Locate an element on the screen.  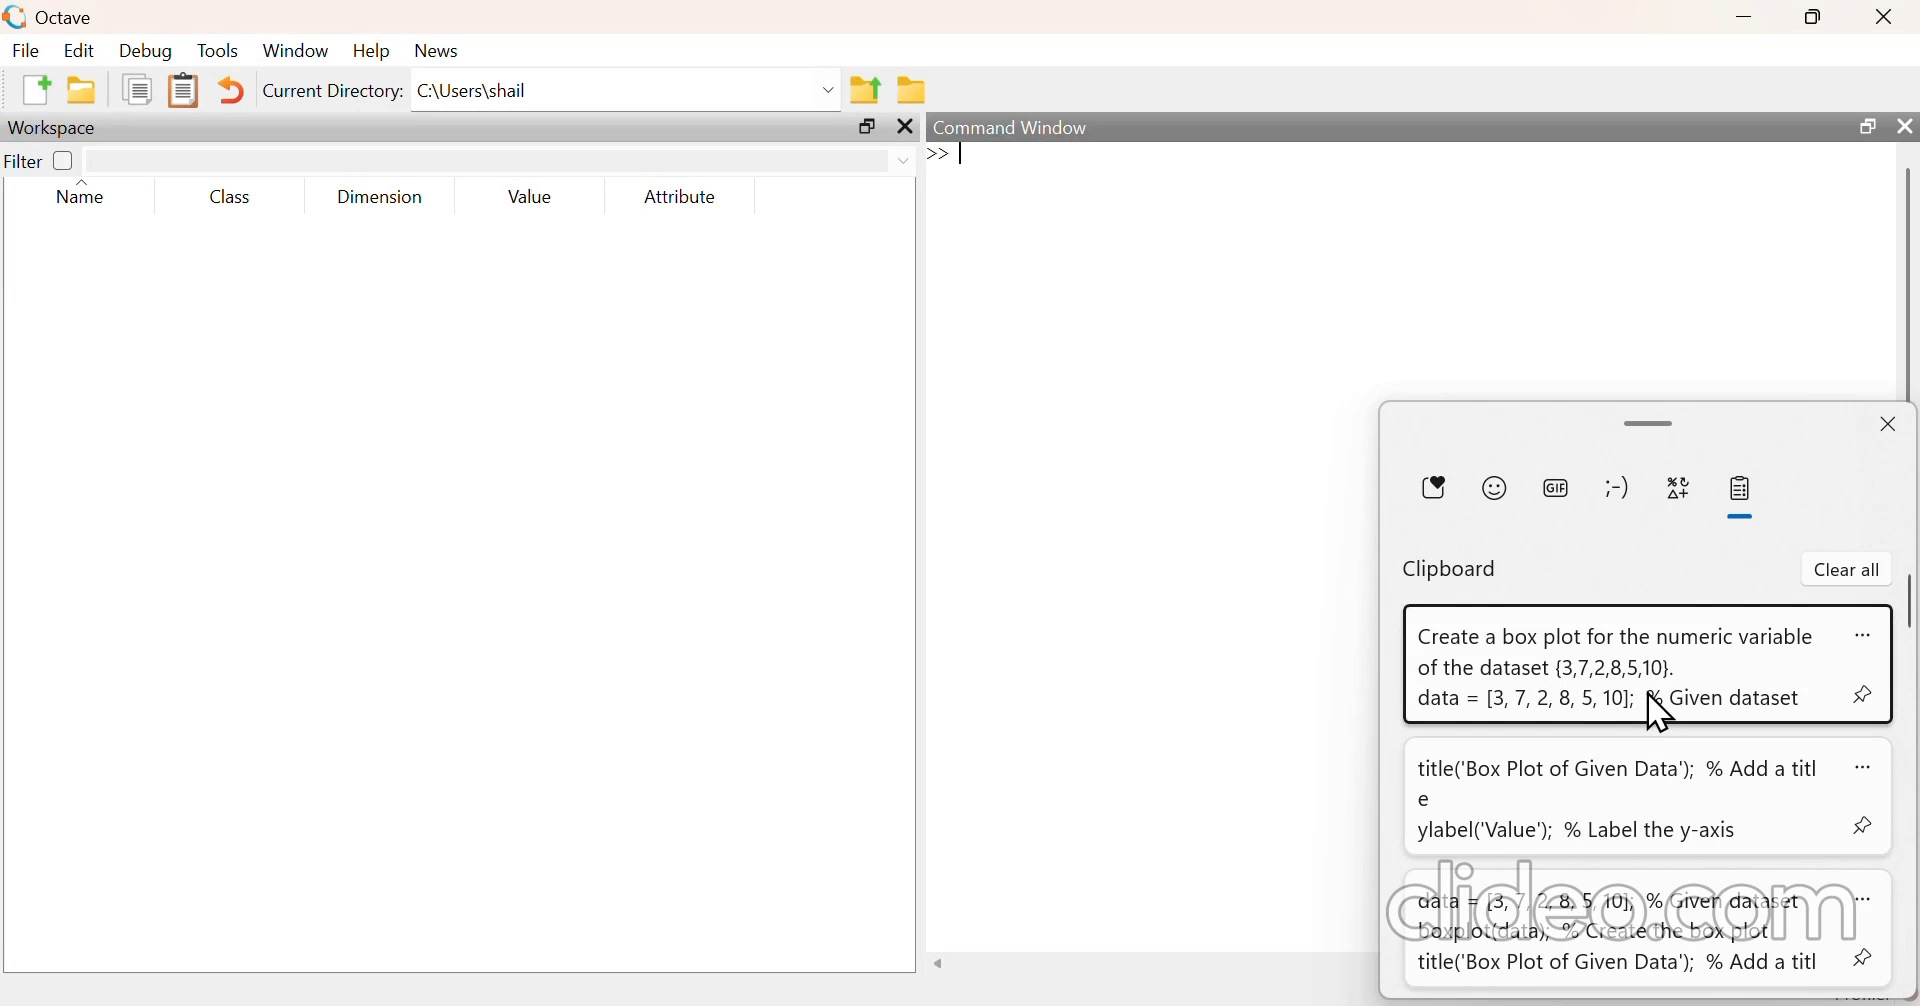
class is located at coordinates (231, 197).